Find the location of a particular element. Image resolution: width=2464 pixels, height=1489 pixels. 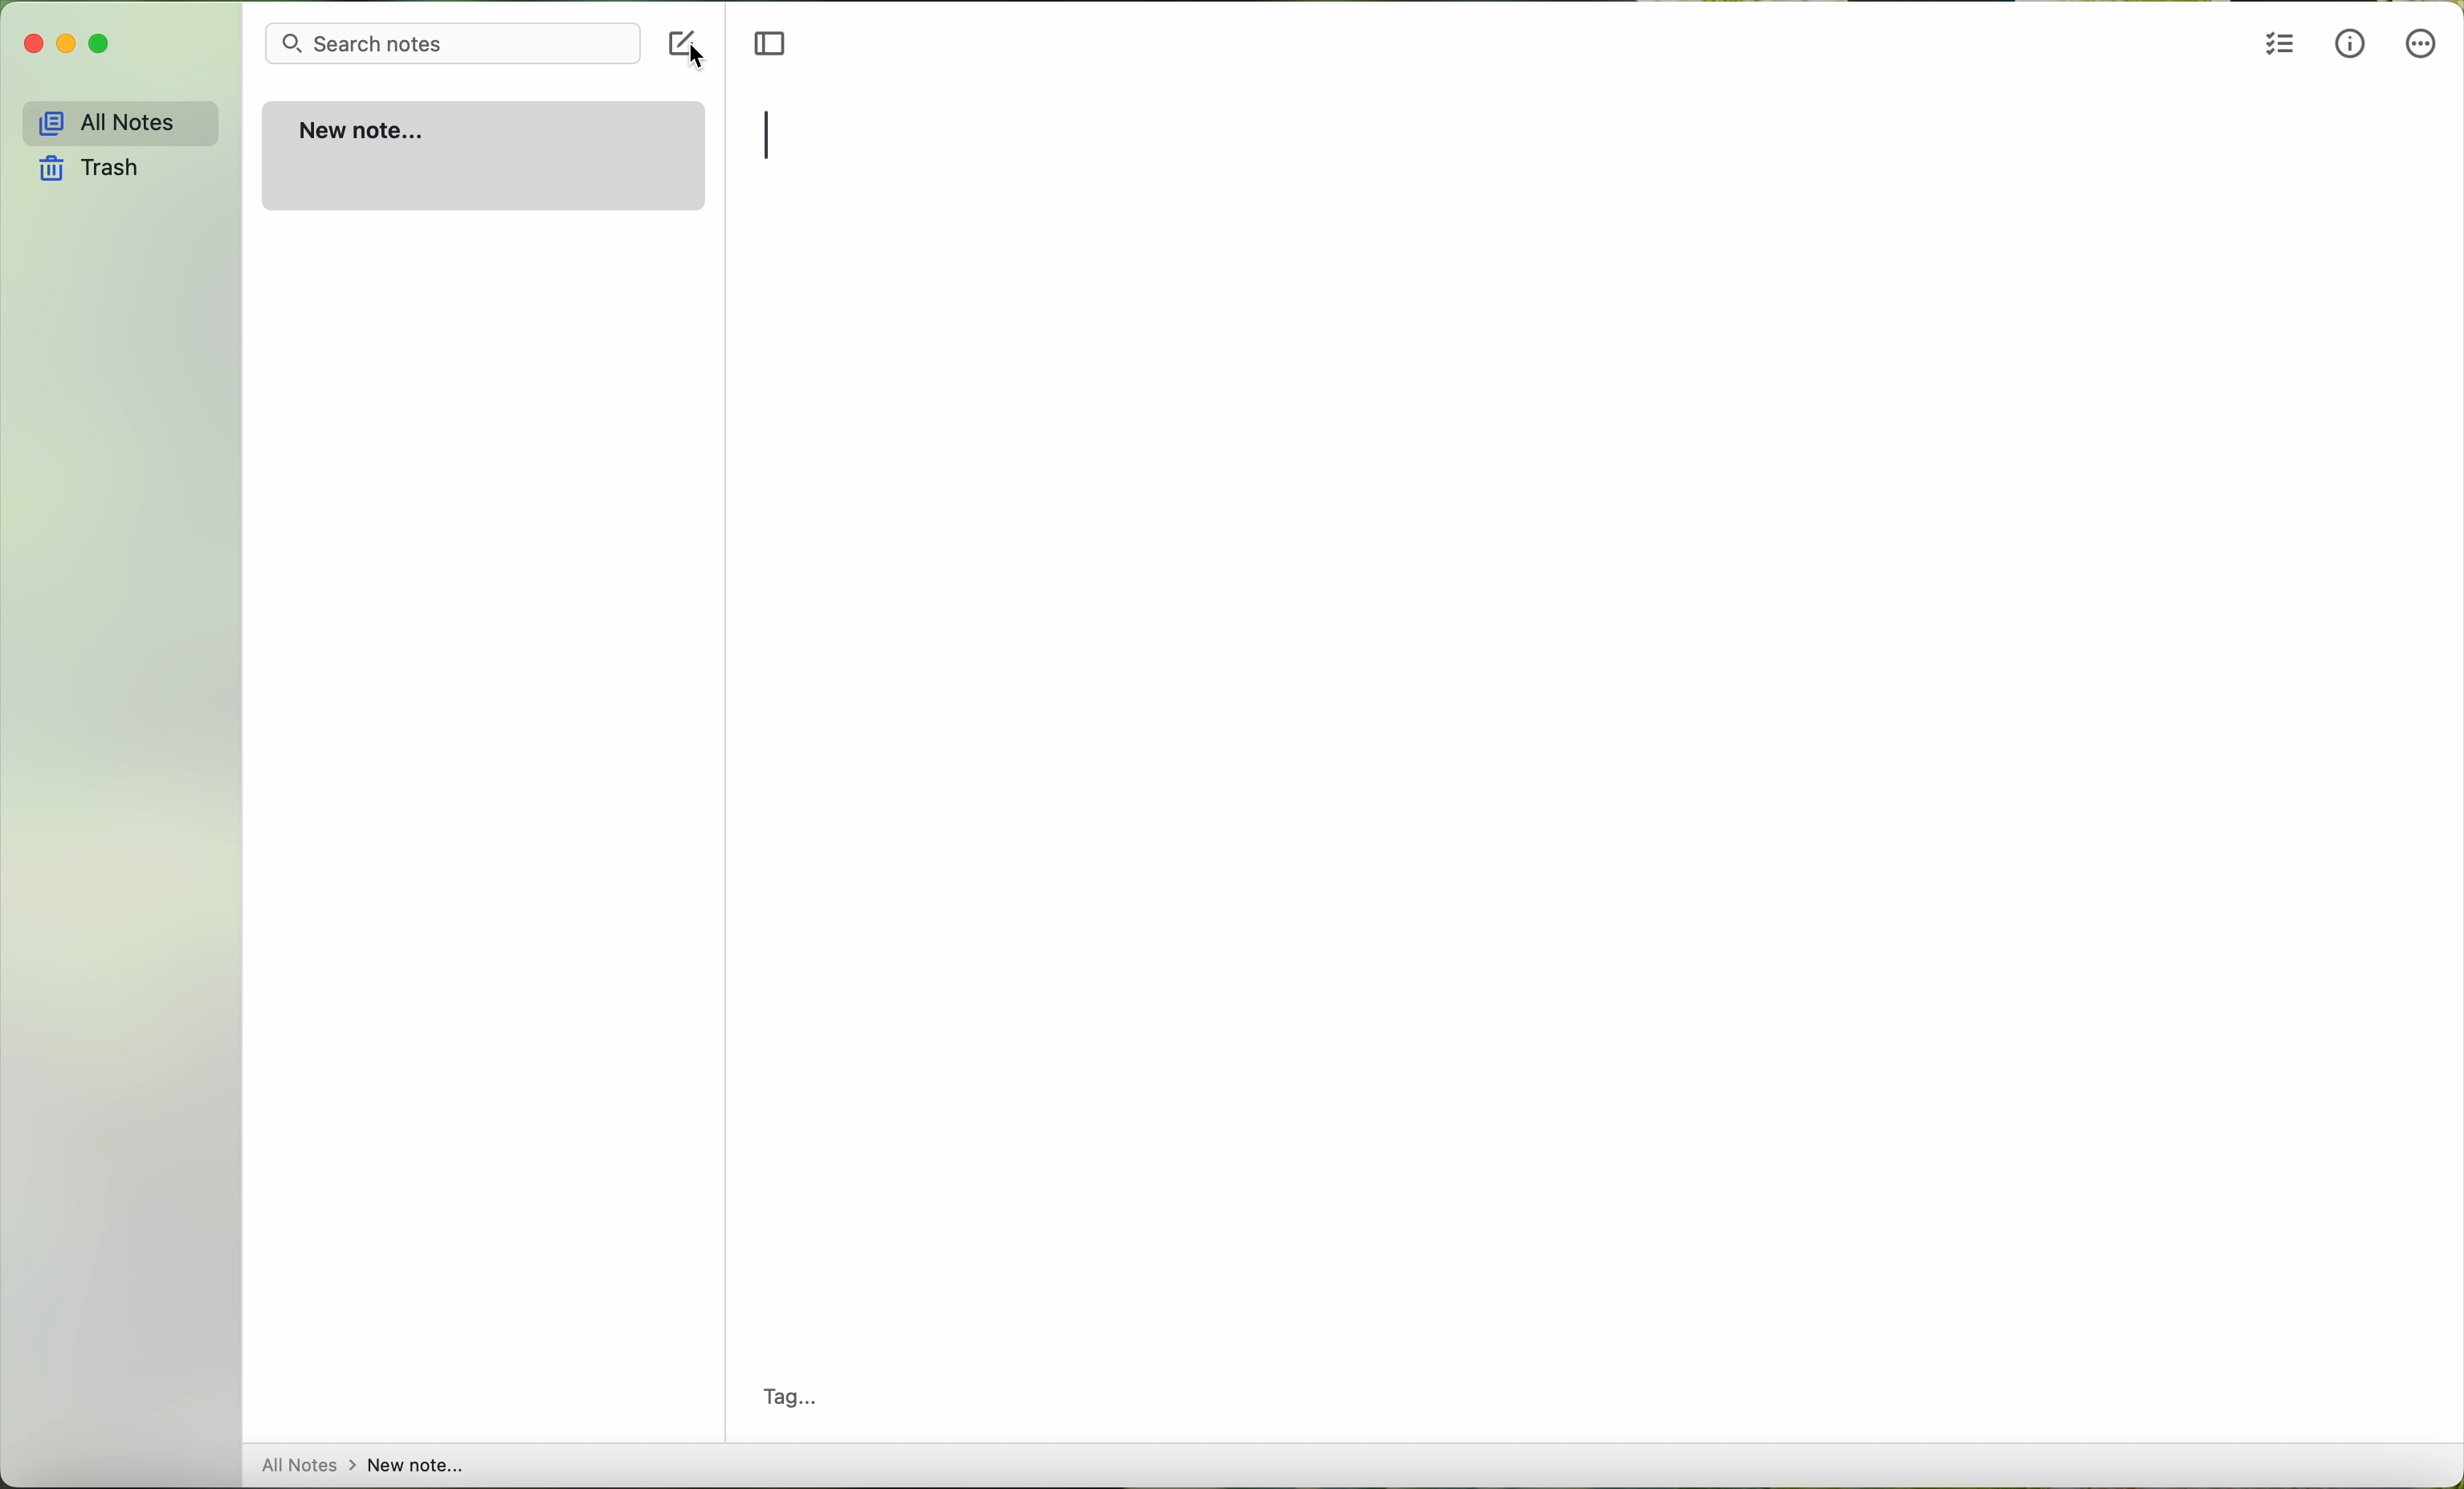

all notes is located at coordinates (118, 122).